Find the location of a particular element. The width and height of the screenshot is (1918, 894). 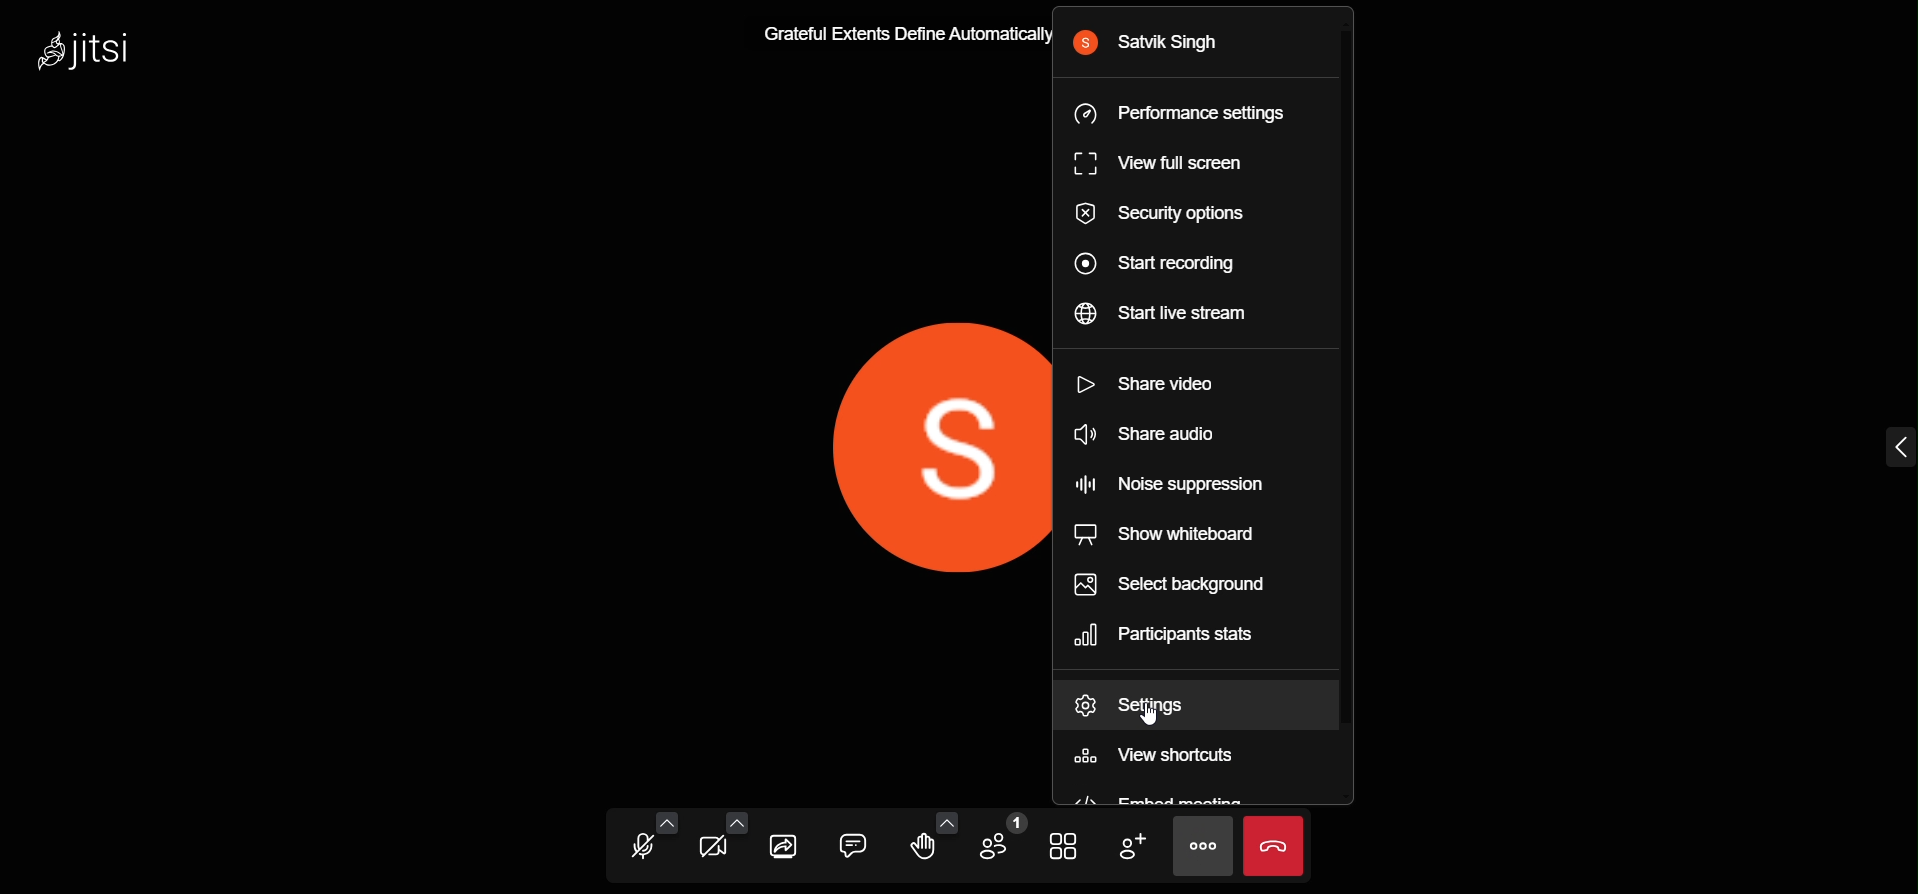

display picture is located at coordinates (915, 443).